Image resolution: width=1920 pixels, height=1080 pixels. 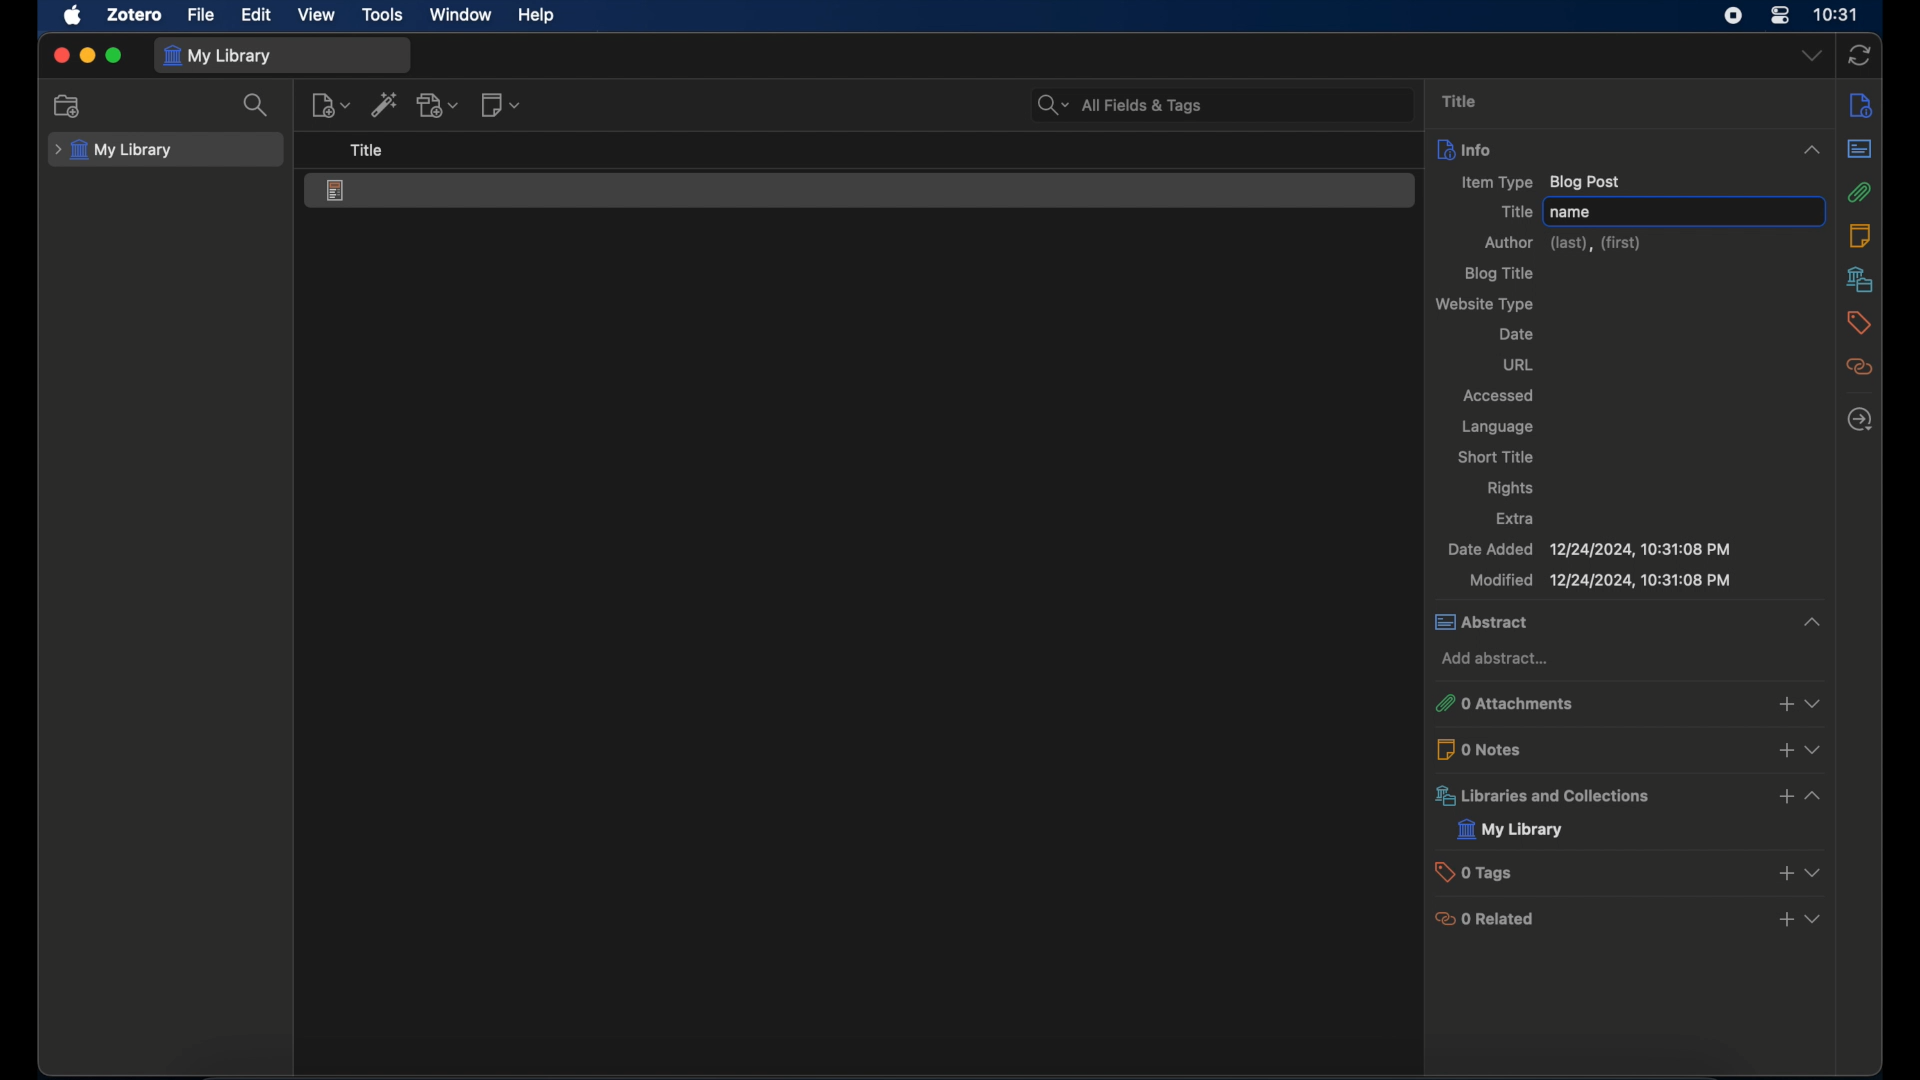 What do you see at coordinates (1860, 149) in the screenshot?
I see `abstract` at bounding box center [1860, 149].